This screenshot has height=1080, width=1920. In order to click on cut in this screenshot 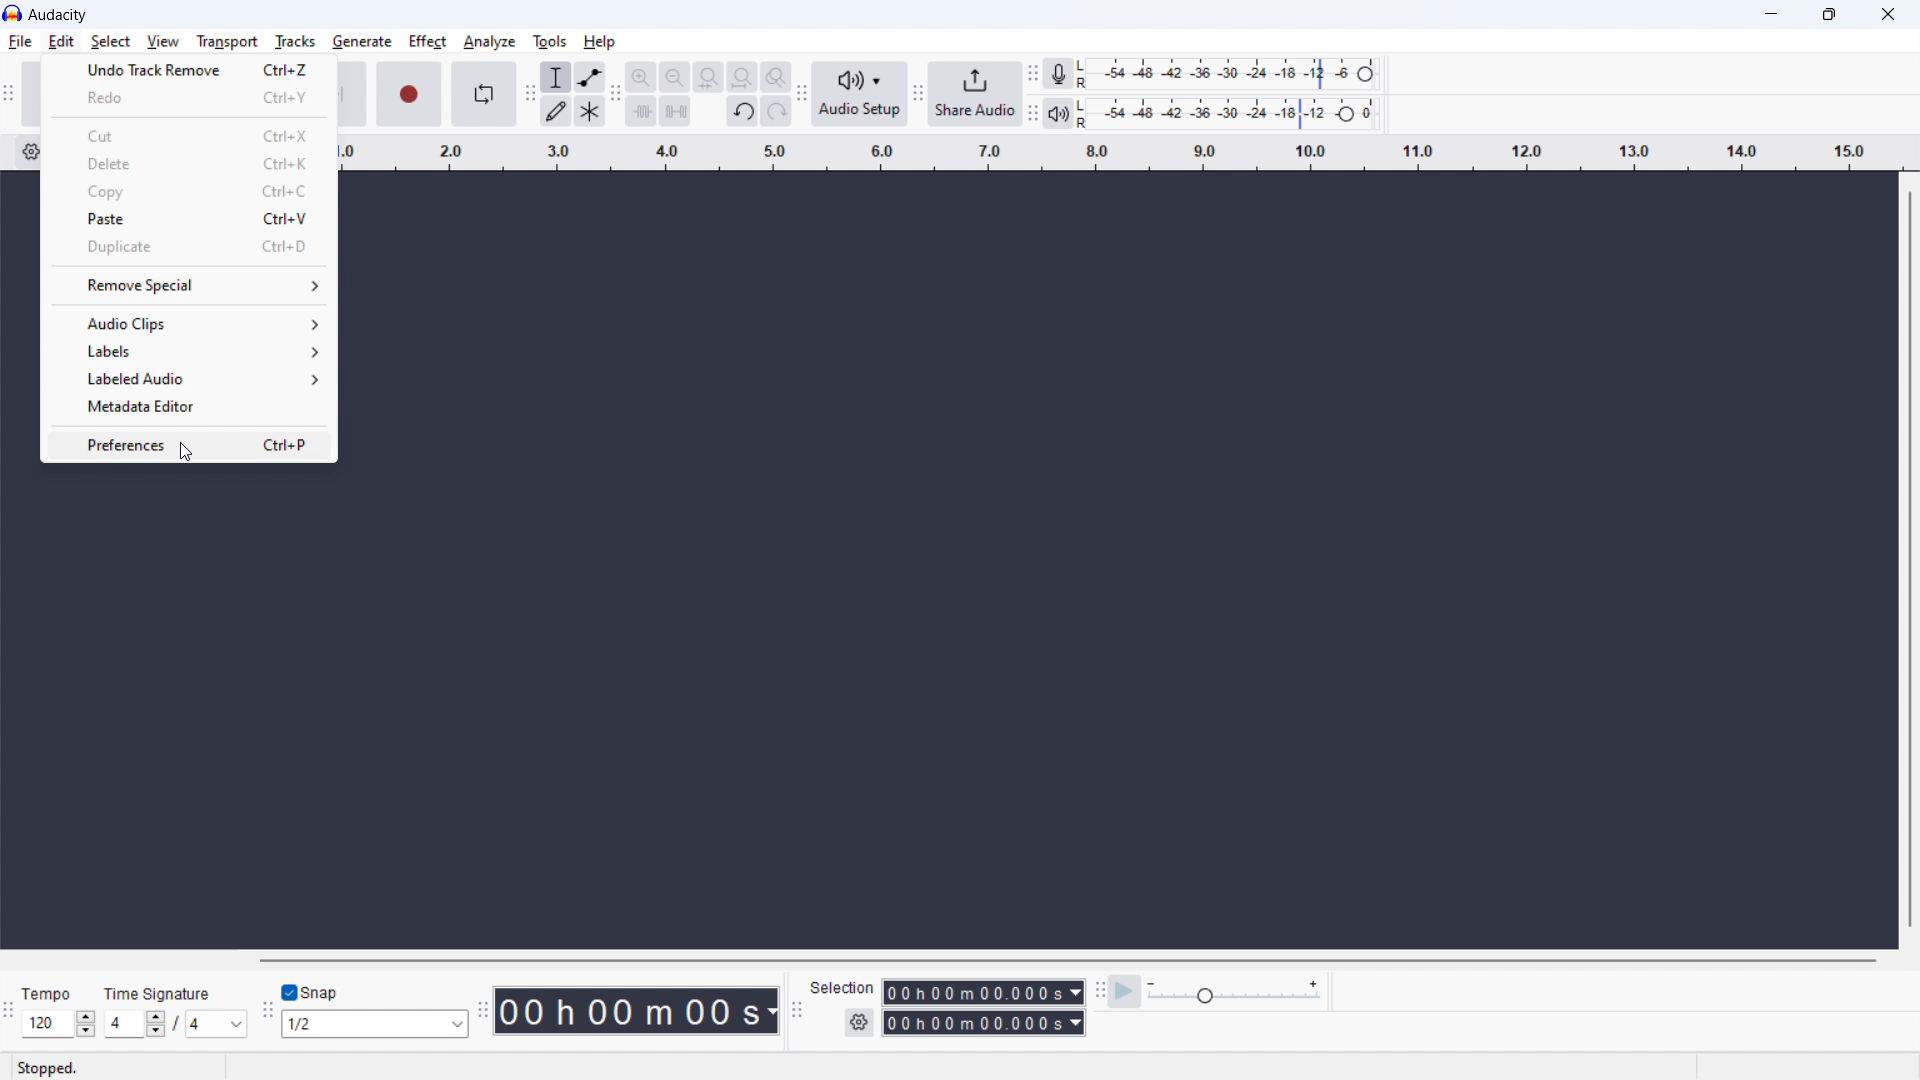, I will do `click(187, 133)`.